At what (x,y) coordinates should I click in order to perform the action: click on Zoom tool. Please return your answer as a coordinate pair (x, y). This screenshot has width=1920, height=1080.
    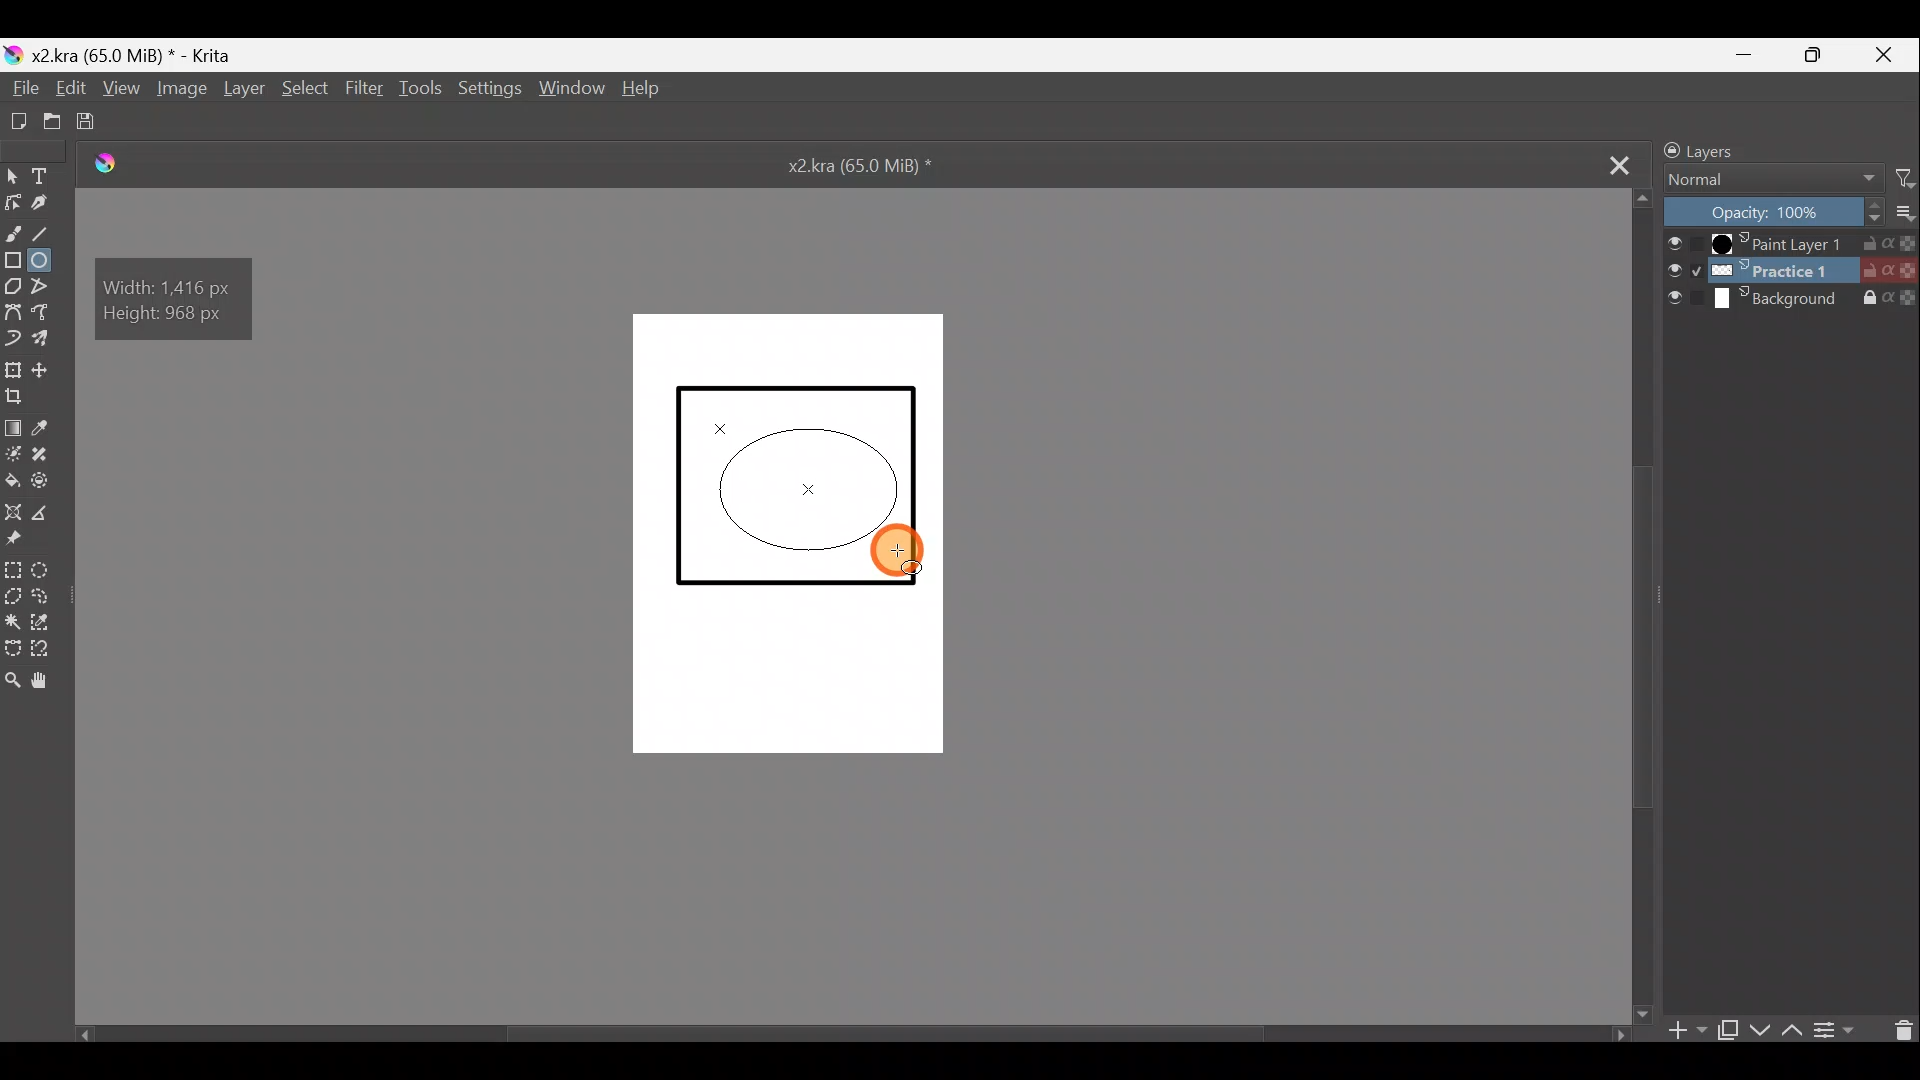
    Looking at the image, I should click on (12, 687).